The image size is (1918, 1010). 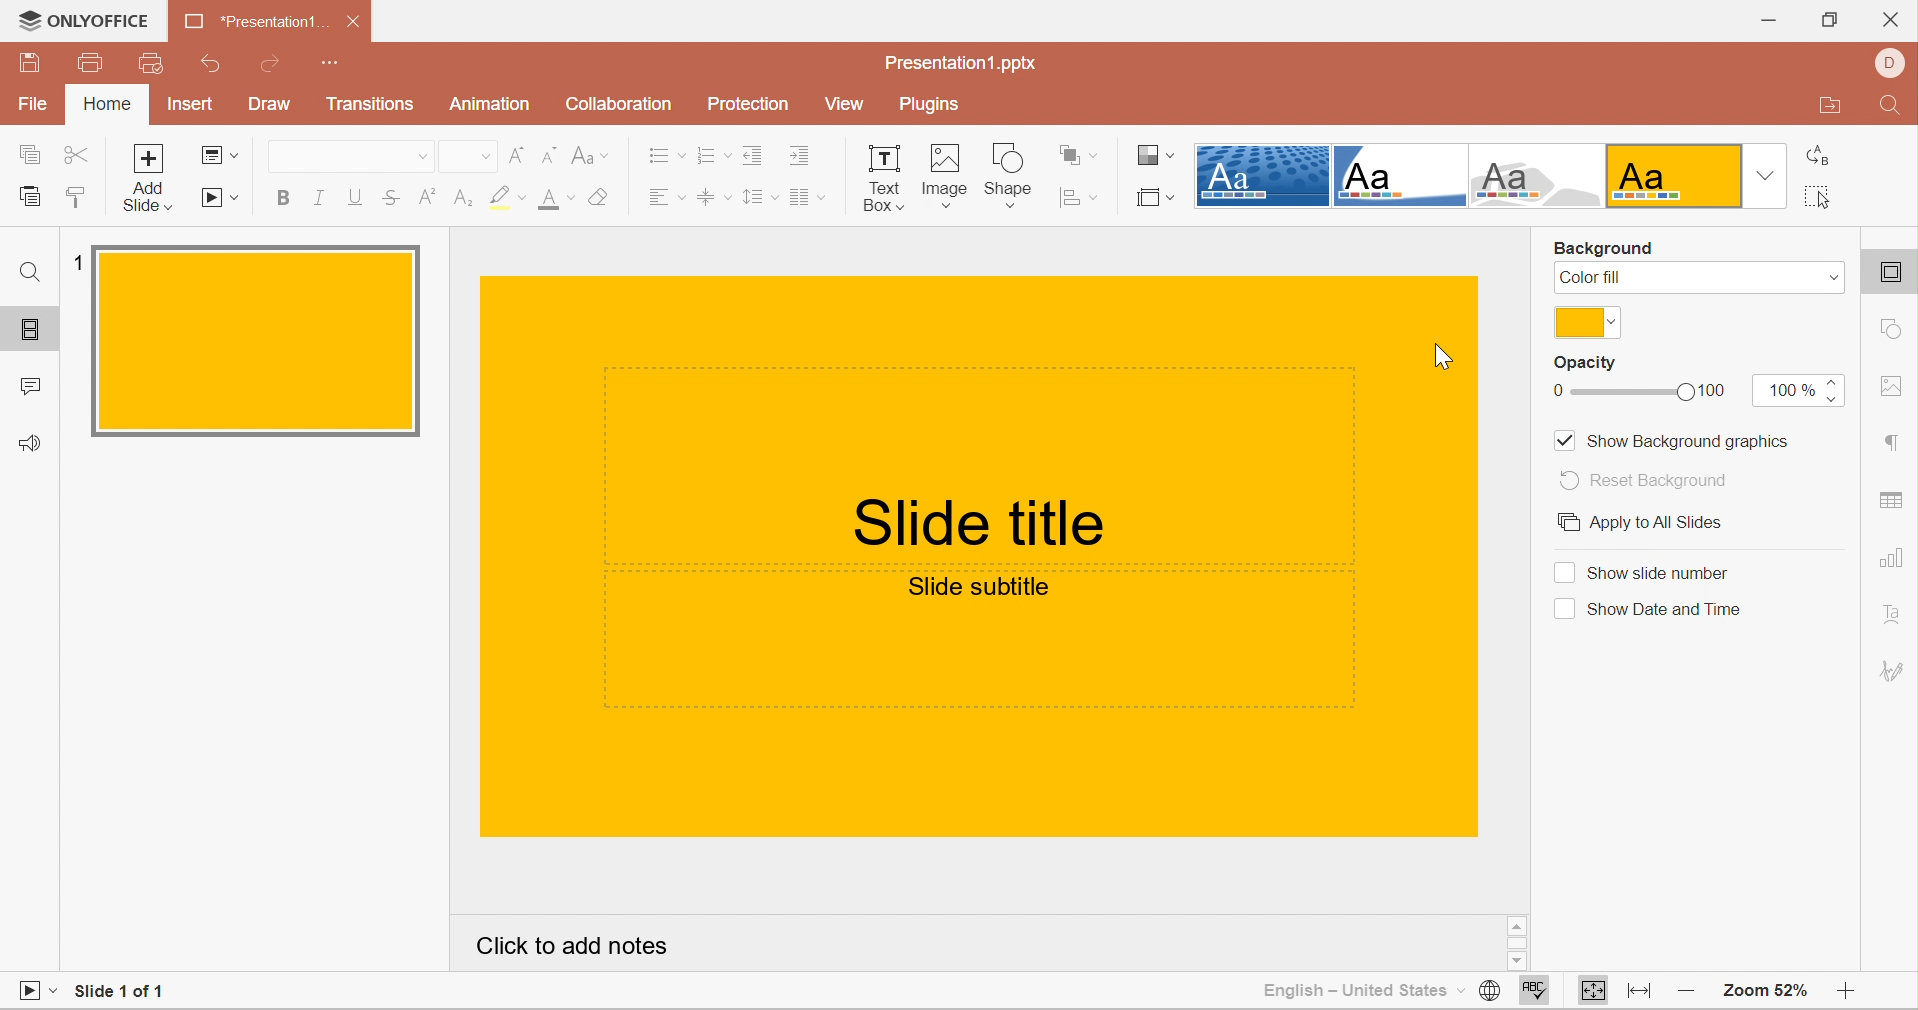 What do you see at coordinates (249, 22) in the screenshot?
I see `Presentation1...` at bounding box center [249, 22].